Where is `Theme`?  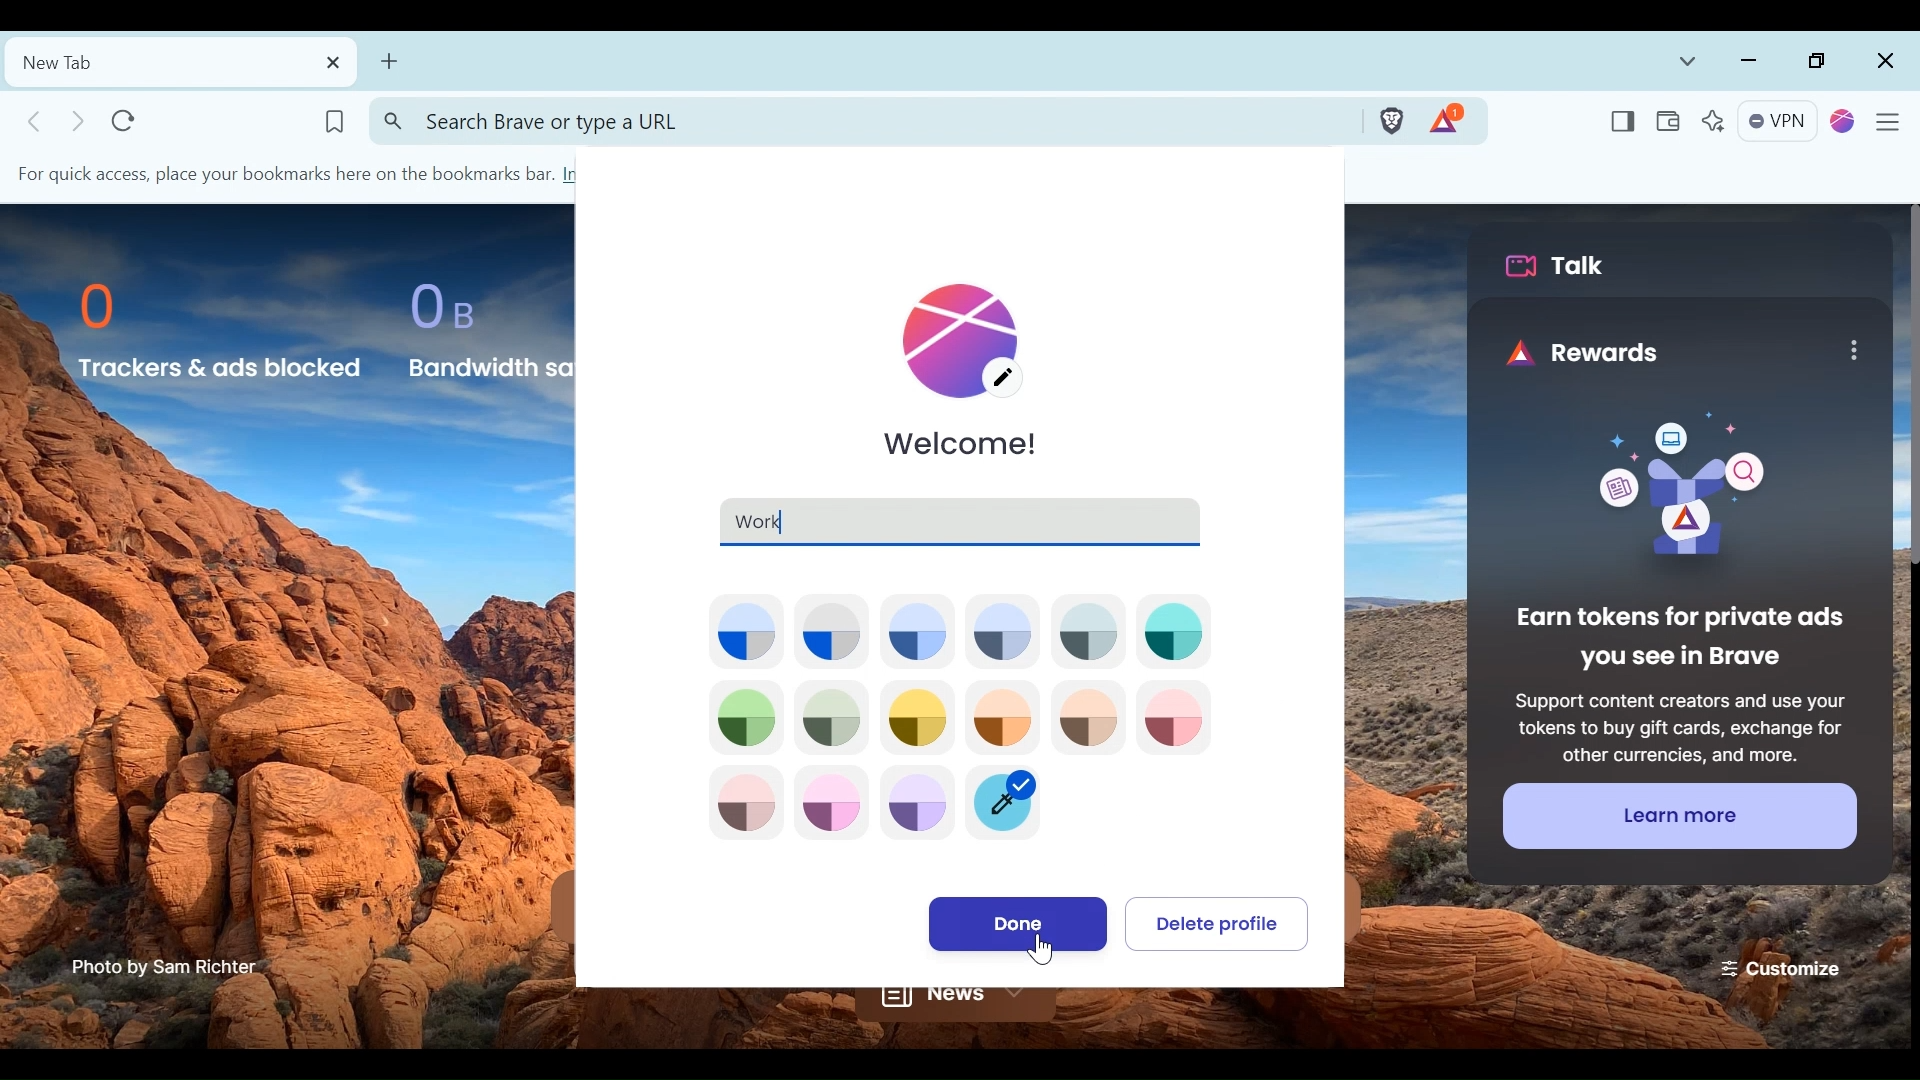 Theme is located at coordinates (917, 808).